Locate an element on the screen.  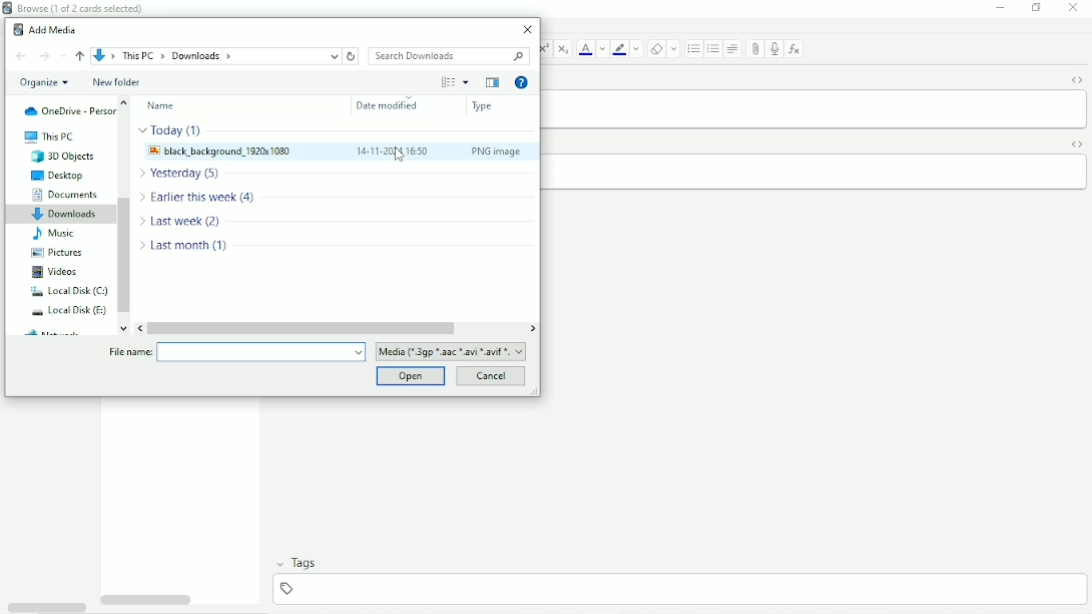
Equations is located at coordinates (794, 48).